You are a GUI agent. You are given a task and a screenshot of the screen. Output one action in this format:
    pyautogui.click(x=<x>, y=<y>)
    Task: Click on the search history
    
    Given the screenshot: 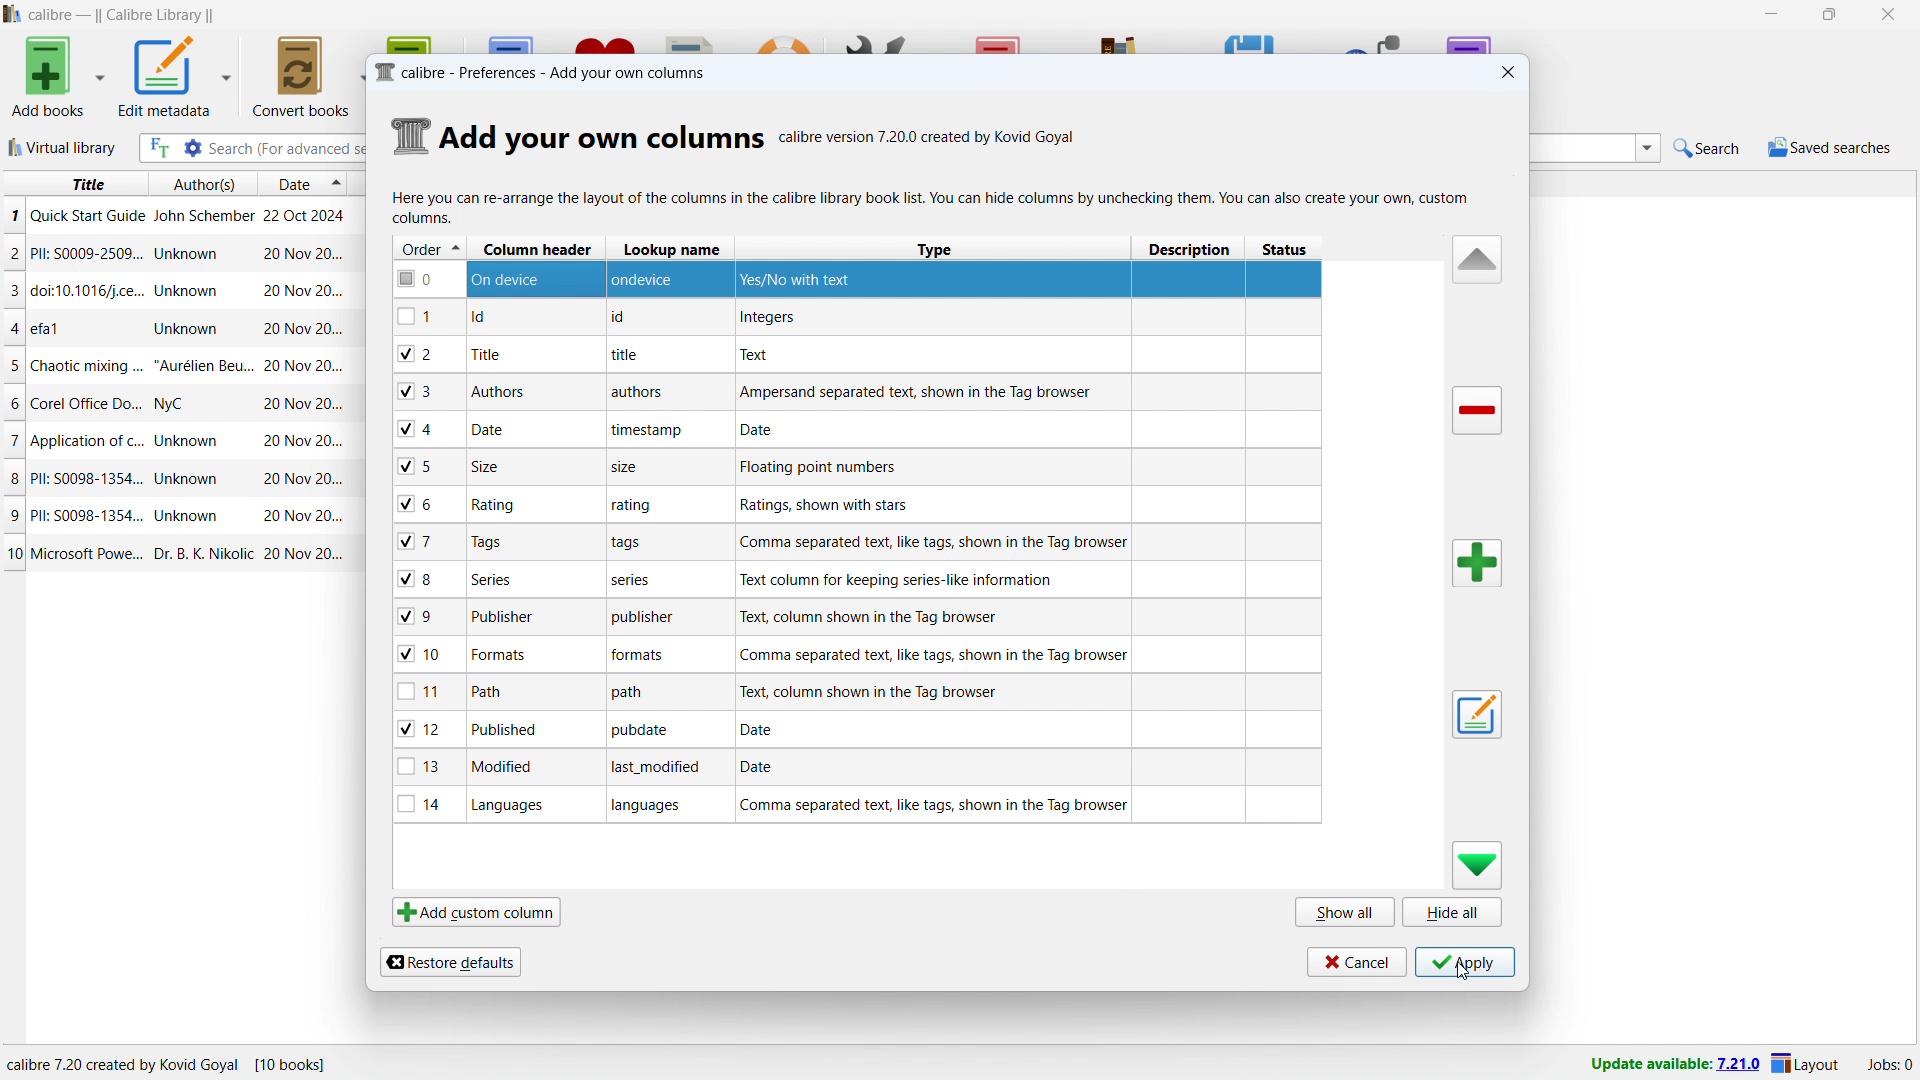 What is the action you would take?
    pyautogui.click(x=1649, y=147)
    